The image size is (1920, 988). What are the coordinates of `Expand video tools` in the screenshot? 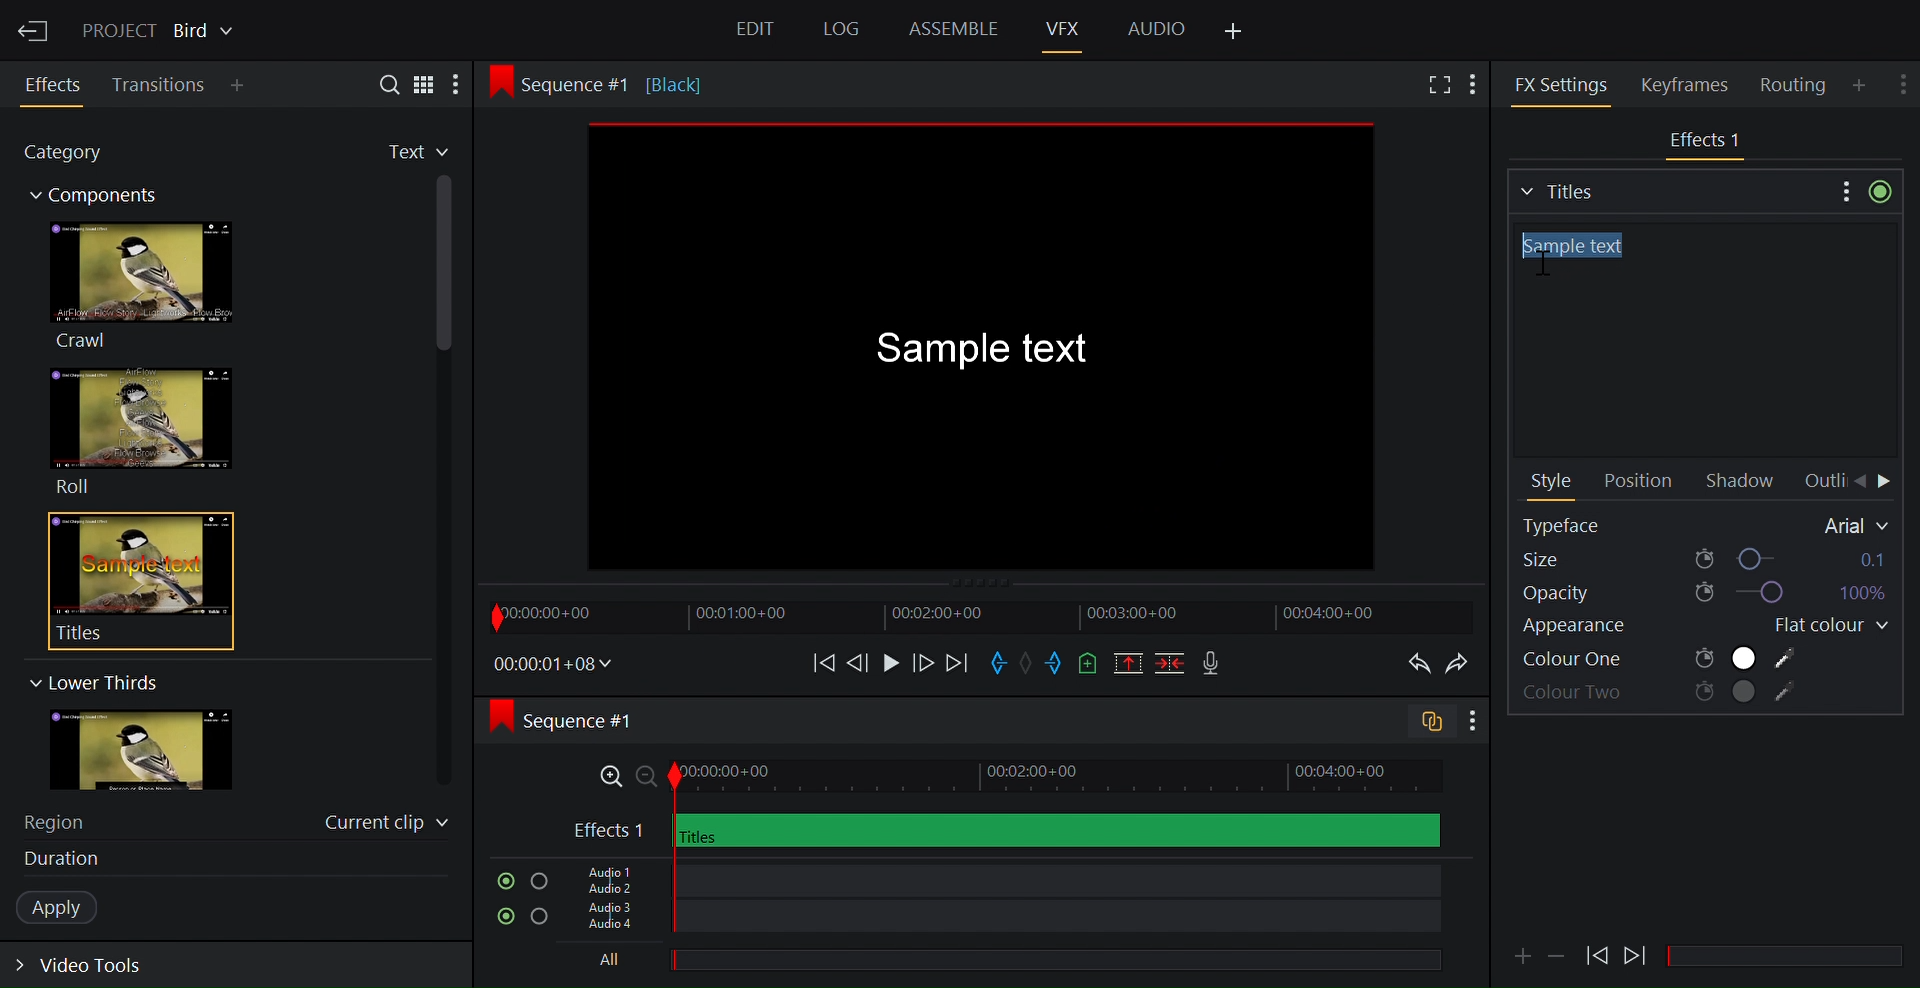 It's located at (92, 969).